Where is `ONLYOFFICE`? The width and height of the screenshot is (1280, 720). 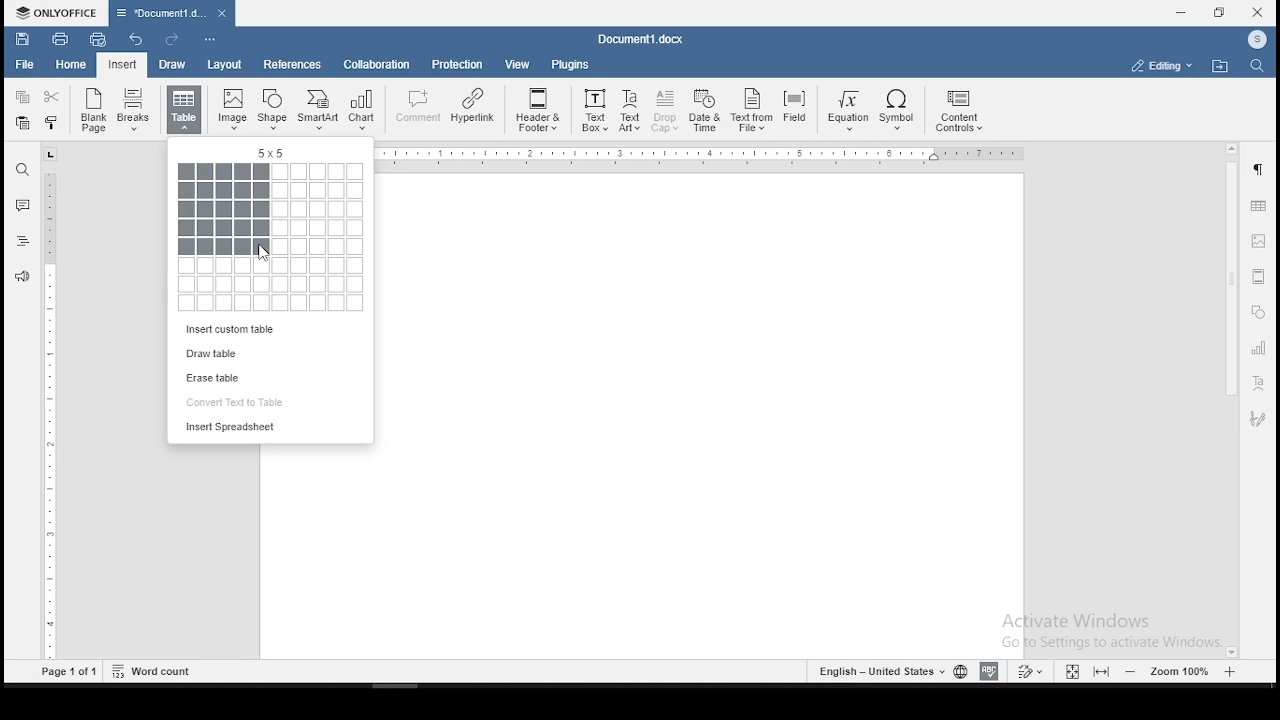 ONLYOFFICE is located at coordinates (54, 12).